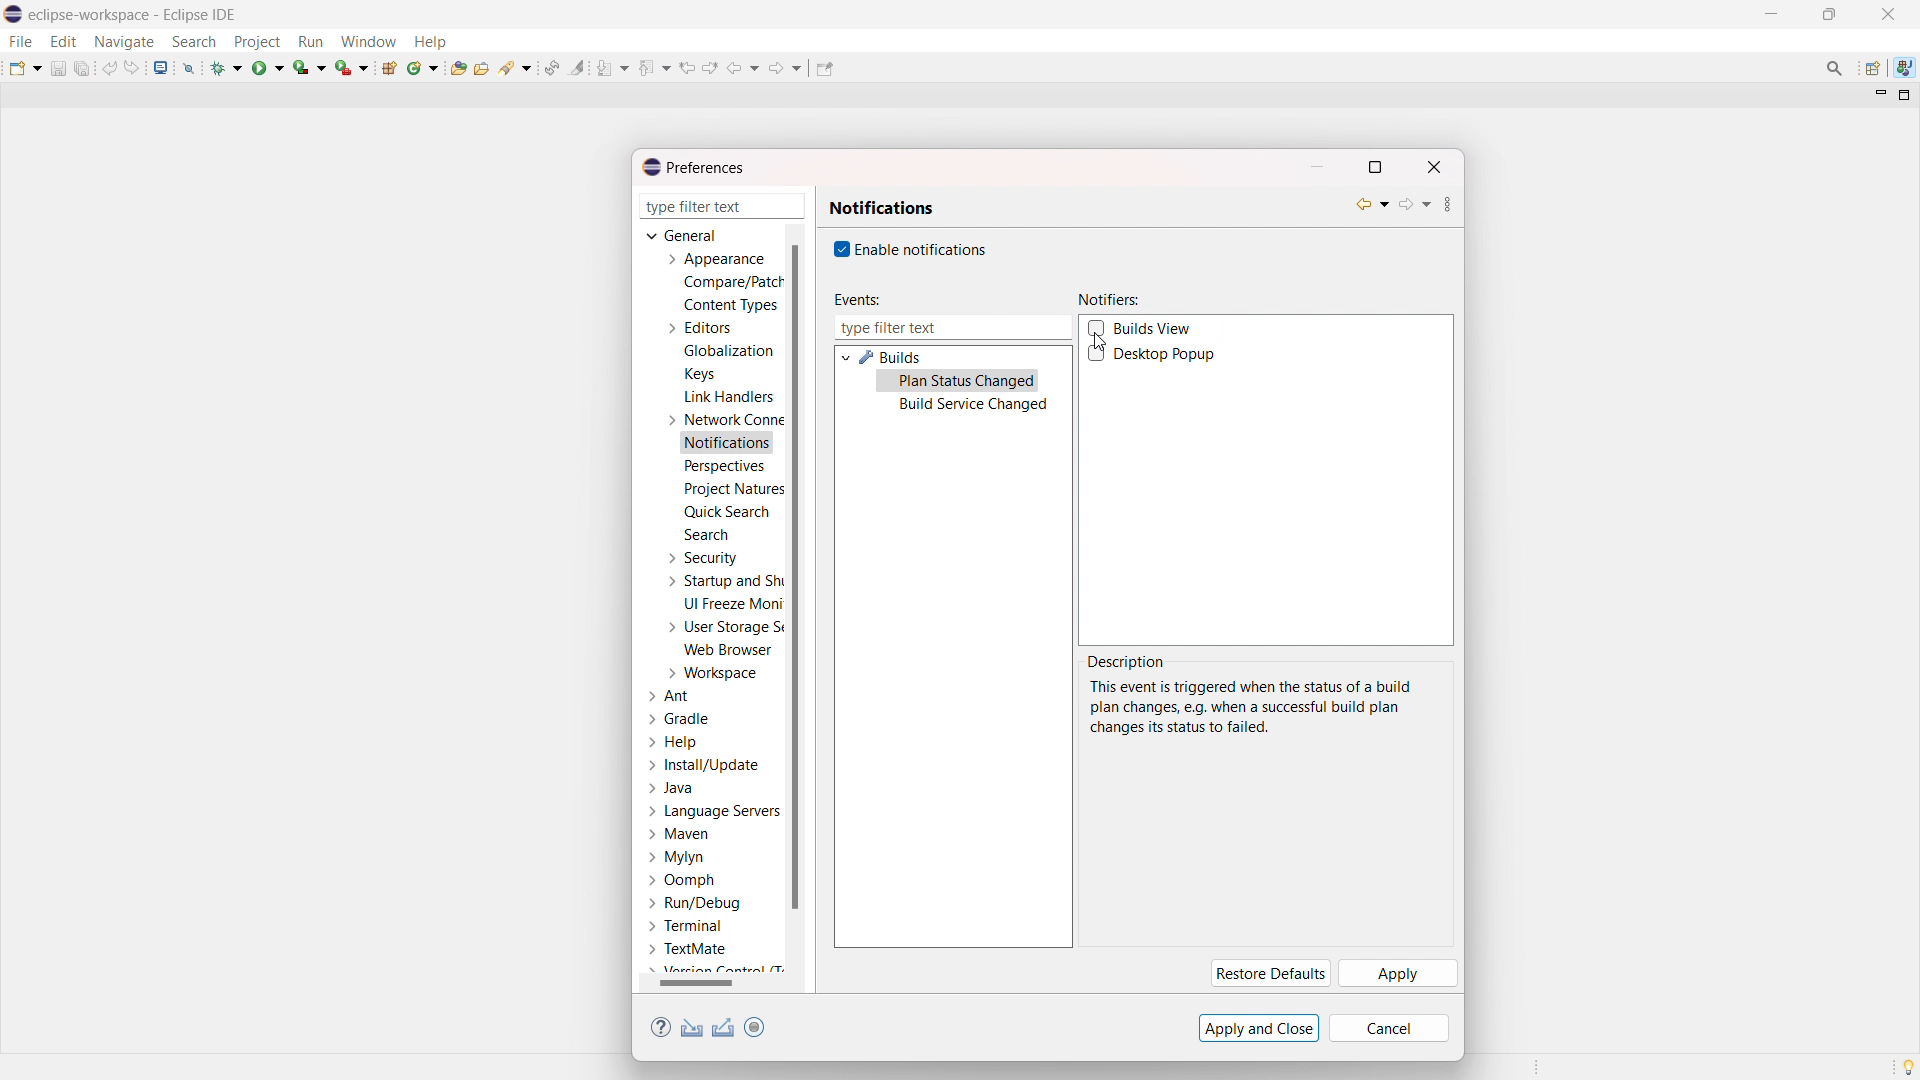 This screenshot has height=1080, width=1920. Describe the element at coordinates (677, 858) in the screenshot. I see `mylyn` at that location.